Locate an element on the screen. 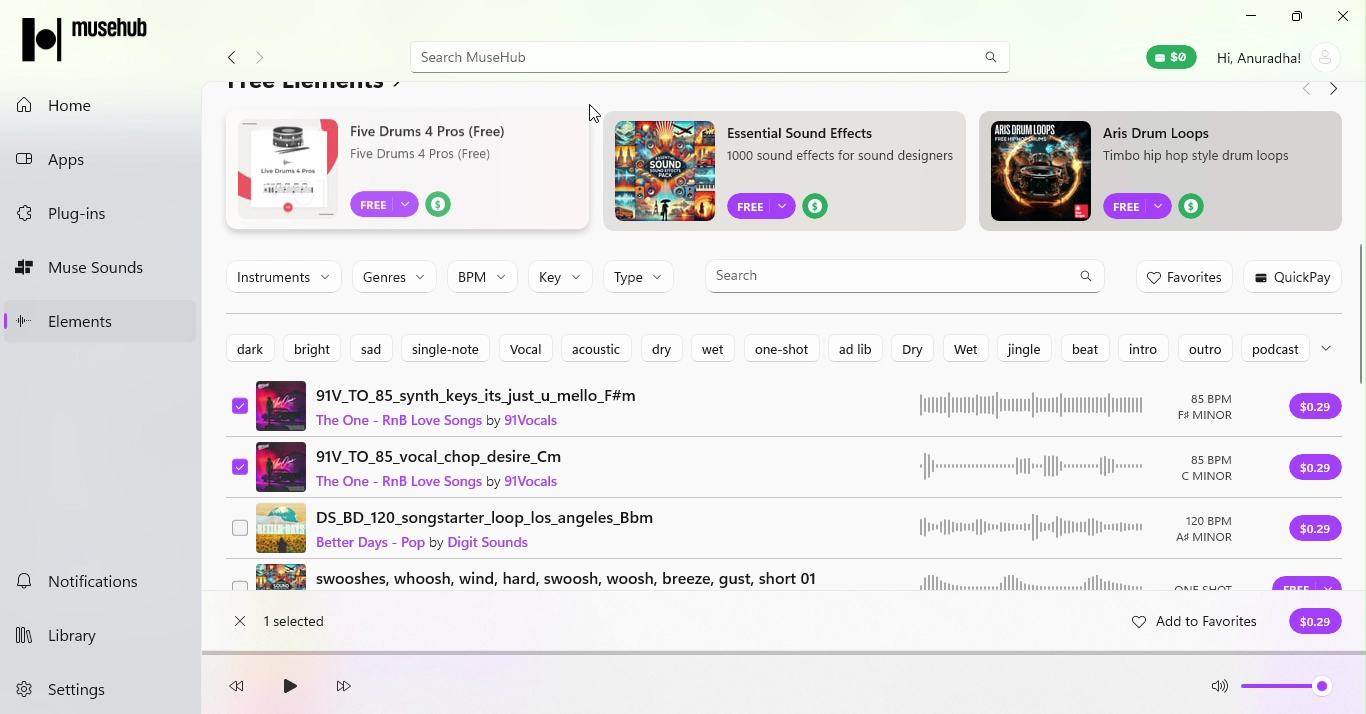 This screenshot has height=714, width=1366. Single note is located at coordinates (446, 347).